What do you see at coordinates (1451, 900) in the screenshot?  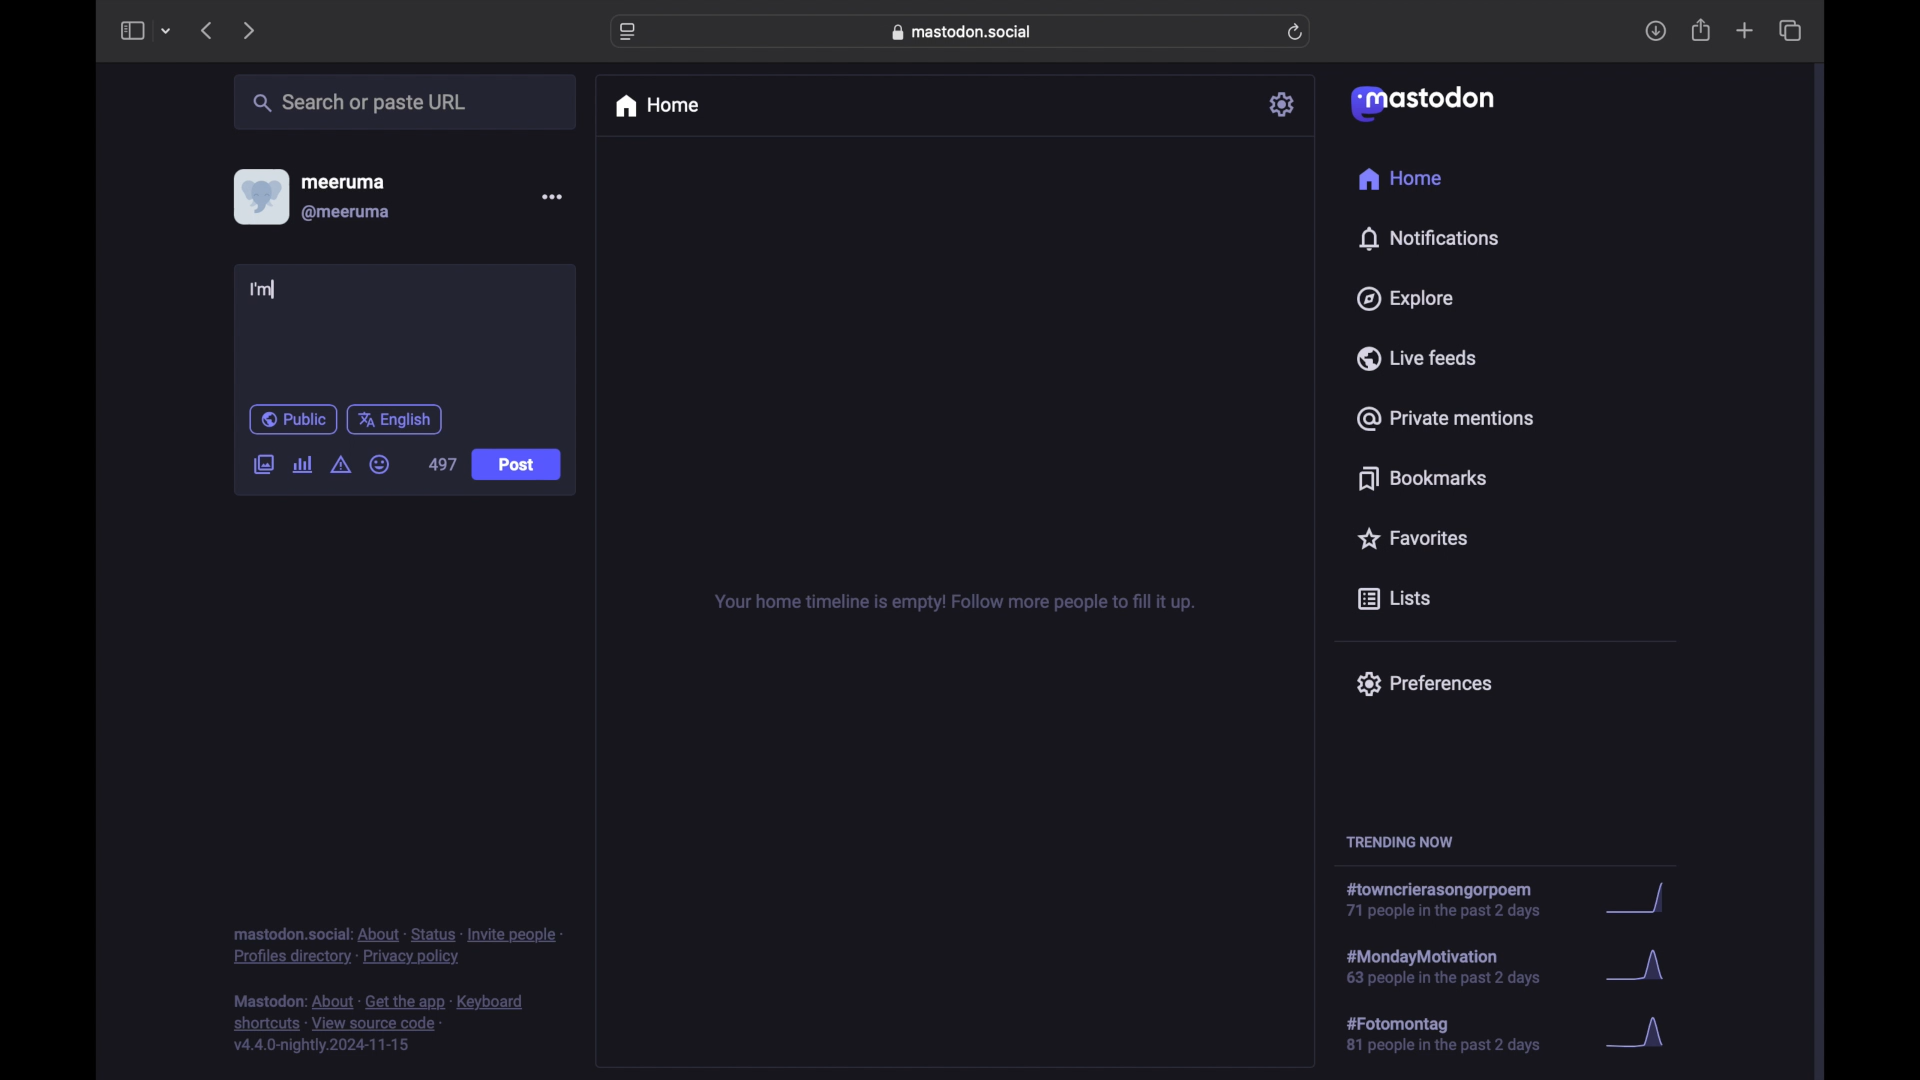 I see `hashtag trend` at bounding box center [1451, 900].